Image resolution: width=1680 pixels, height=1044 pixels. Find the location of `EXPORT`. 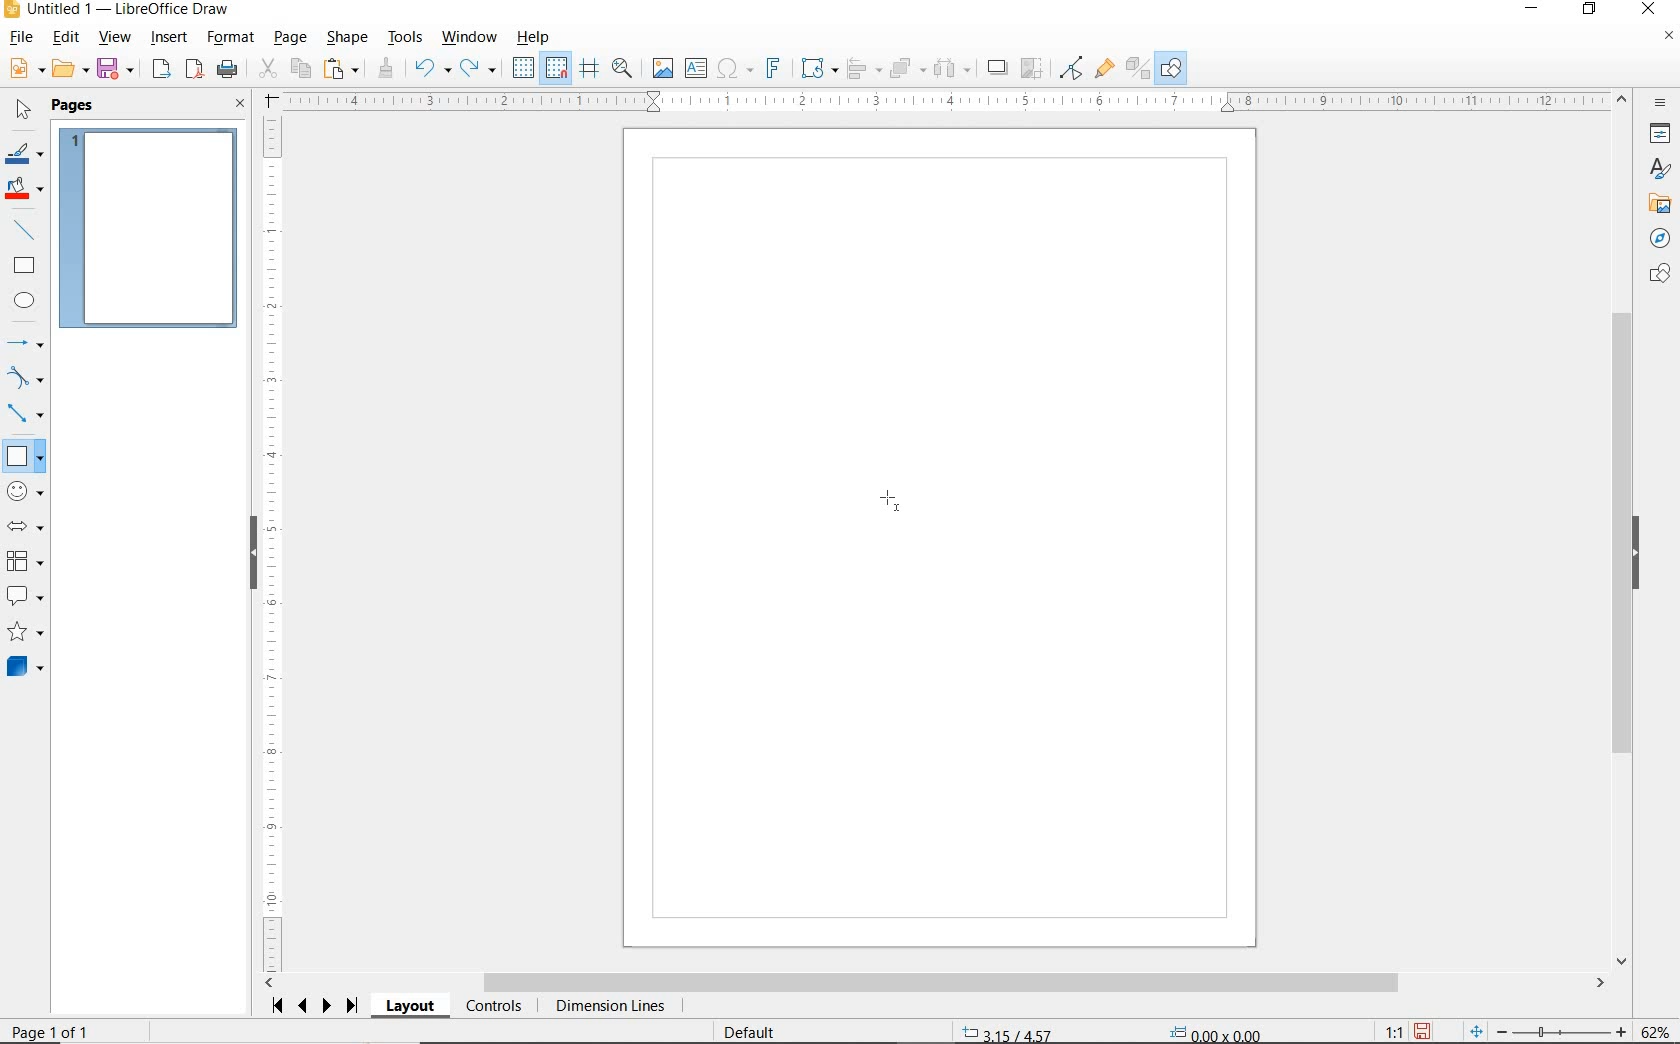

EXPORT is located at coordinates (162, 71).